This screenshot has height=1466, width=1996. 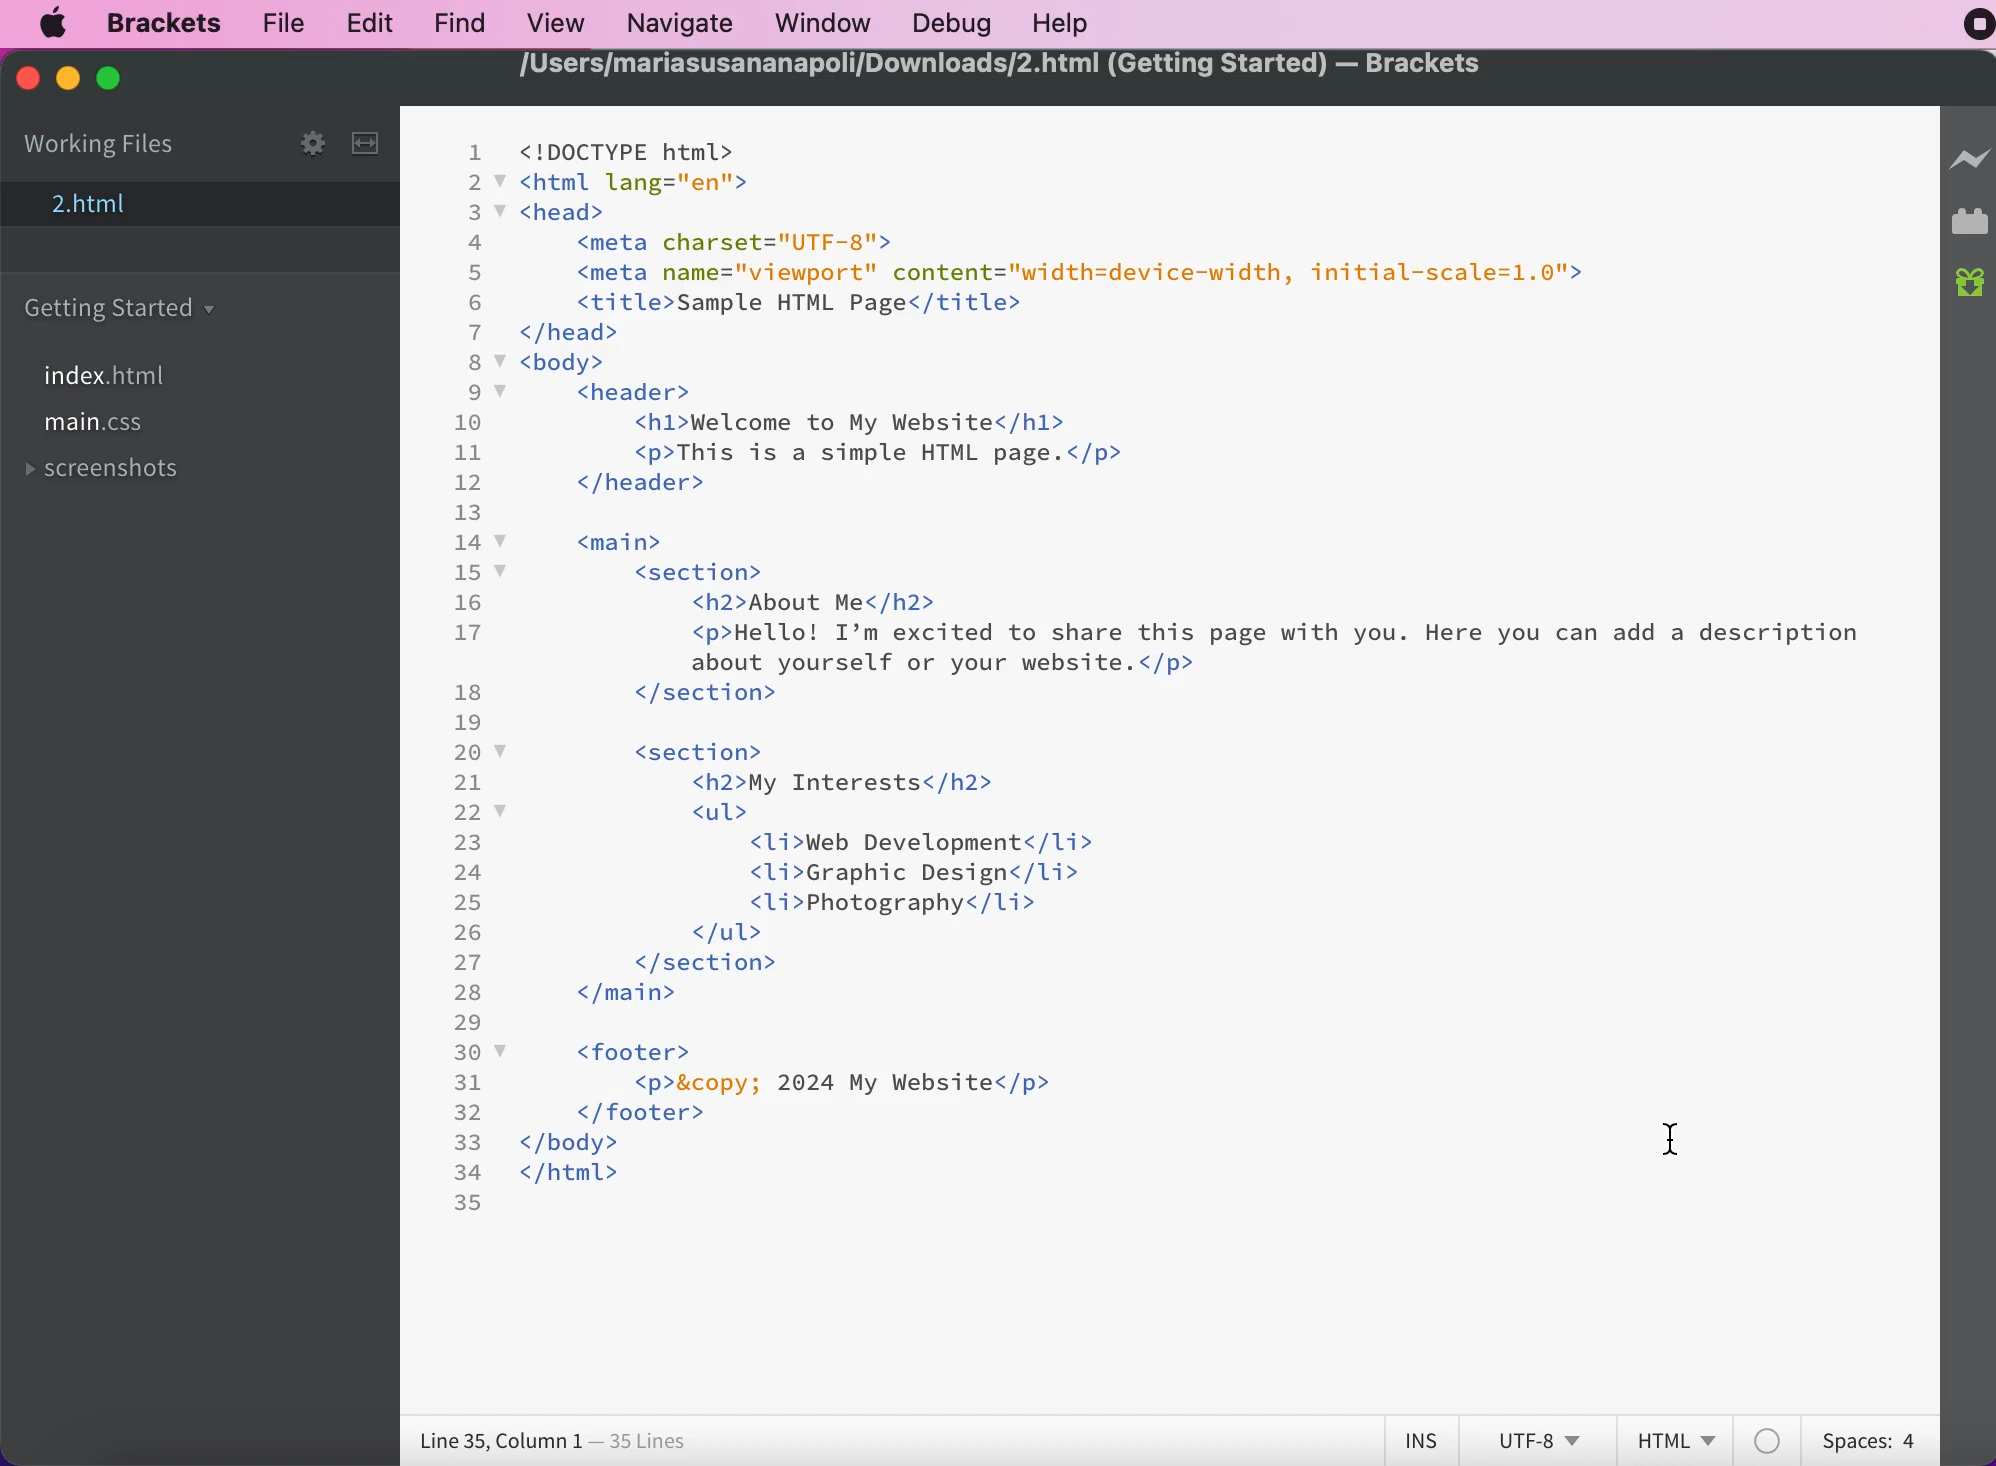 I want to click on 8, so click(x=474, y=363).